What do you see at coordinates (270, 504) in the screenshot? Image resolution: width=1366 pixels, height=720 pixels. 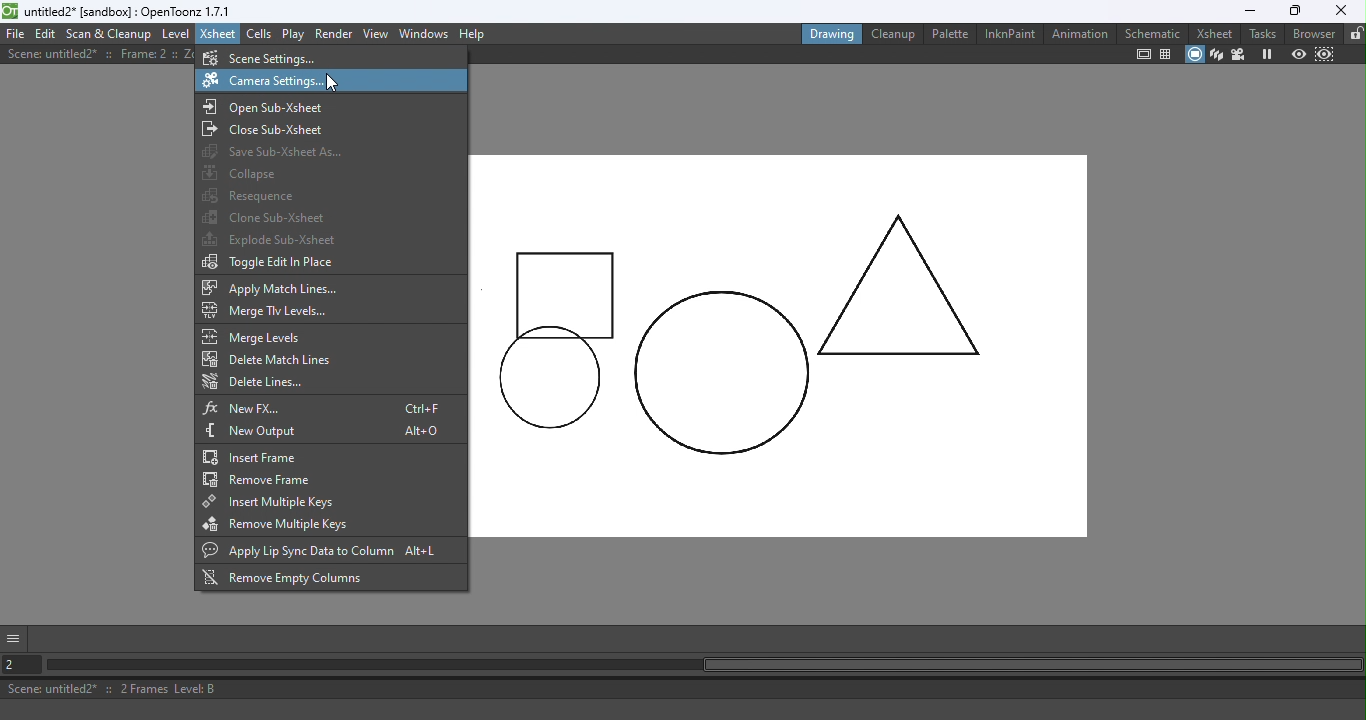 I see `Insert multiple keys` at bounding box center [270, 504].